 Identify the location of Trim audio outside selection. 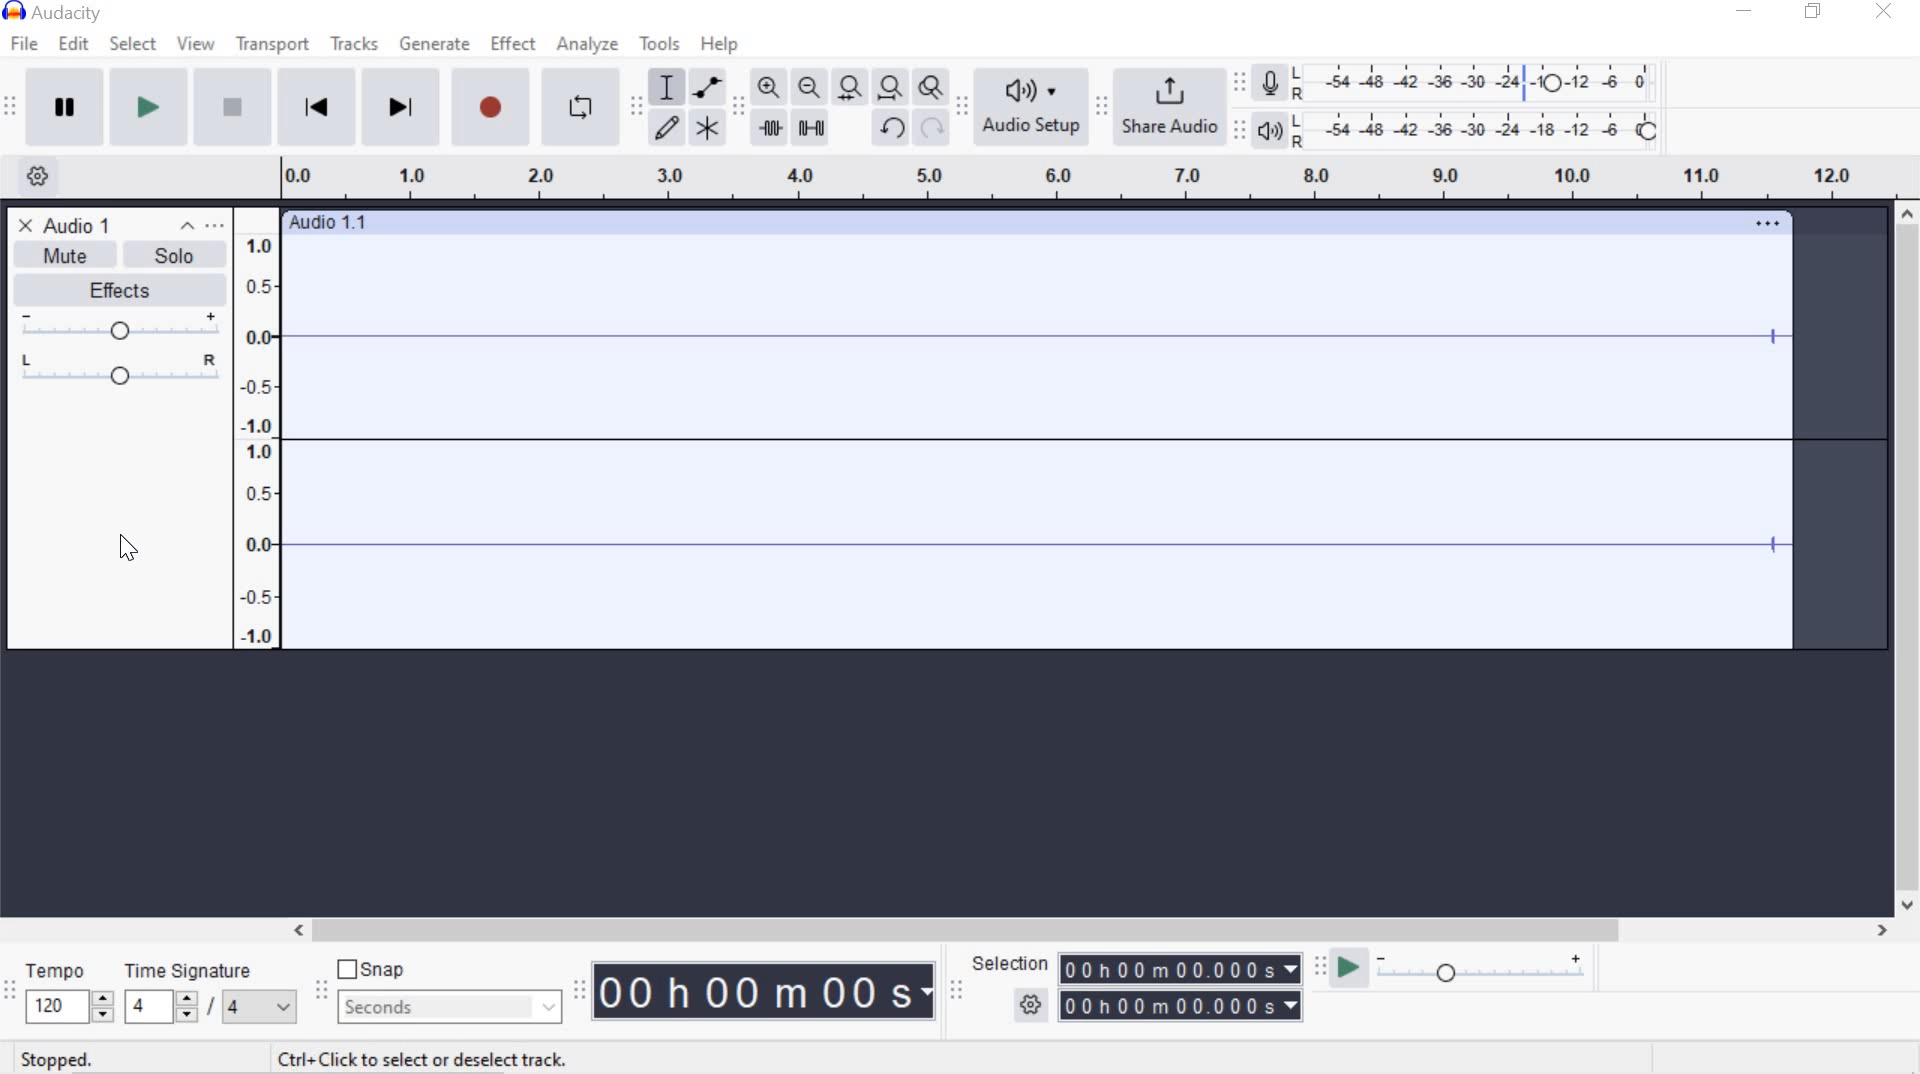
(769, 126).